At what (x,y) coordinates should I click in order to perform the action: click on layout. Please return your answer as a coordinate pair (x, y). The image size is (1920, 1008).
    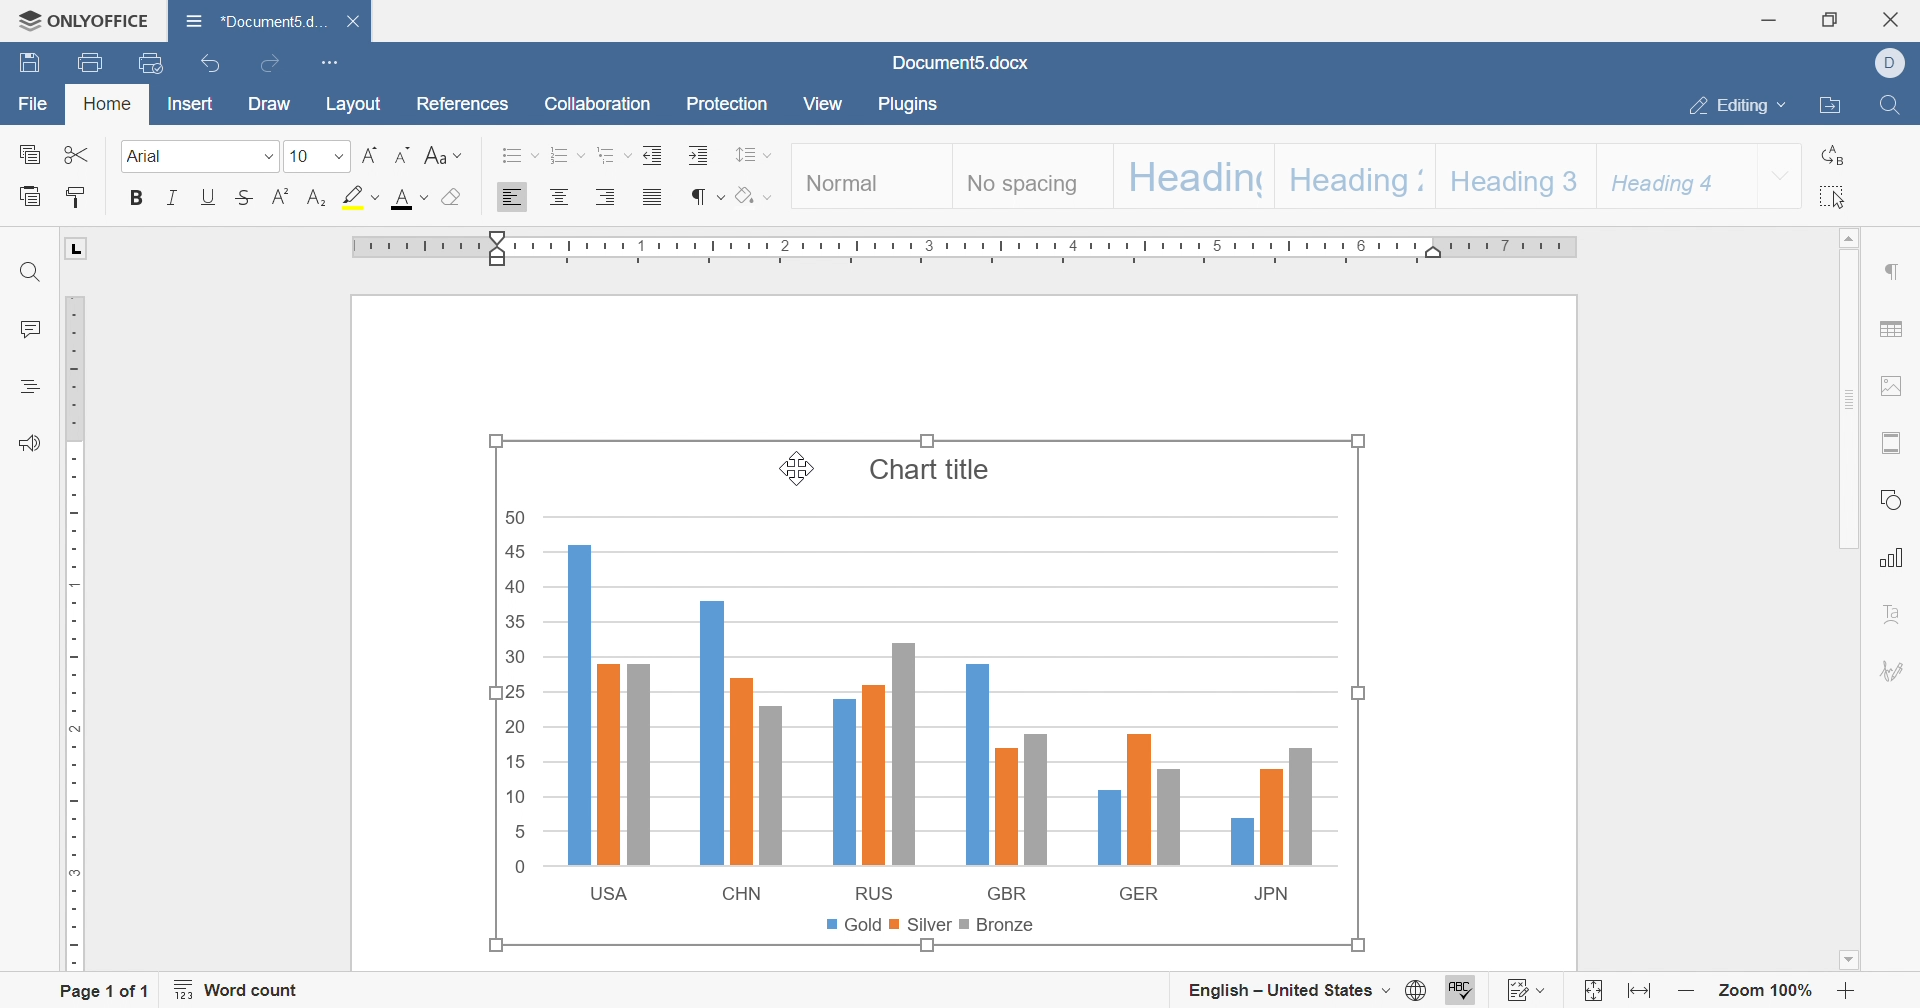
    Looking at the image, I should click on (354, 105).